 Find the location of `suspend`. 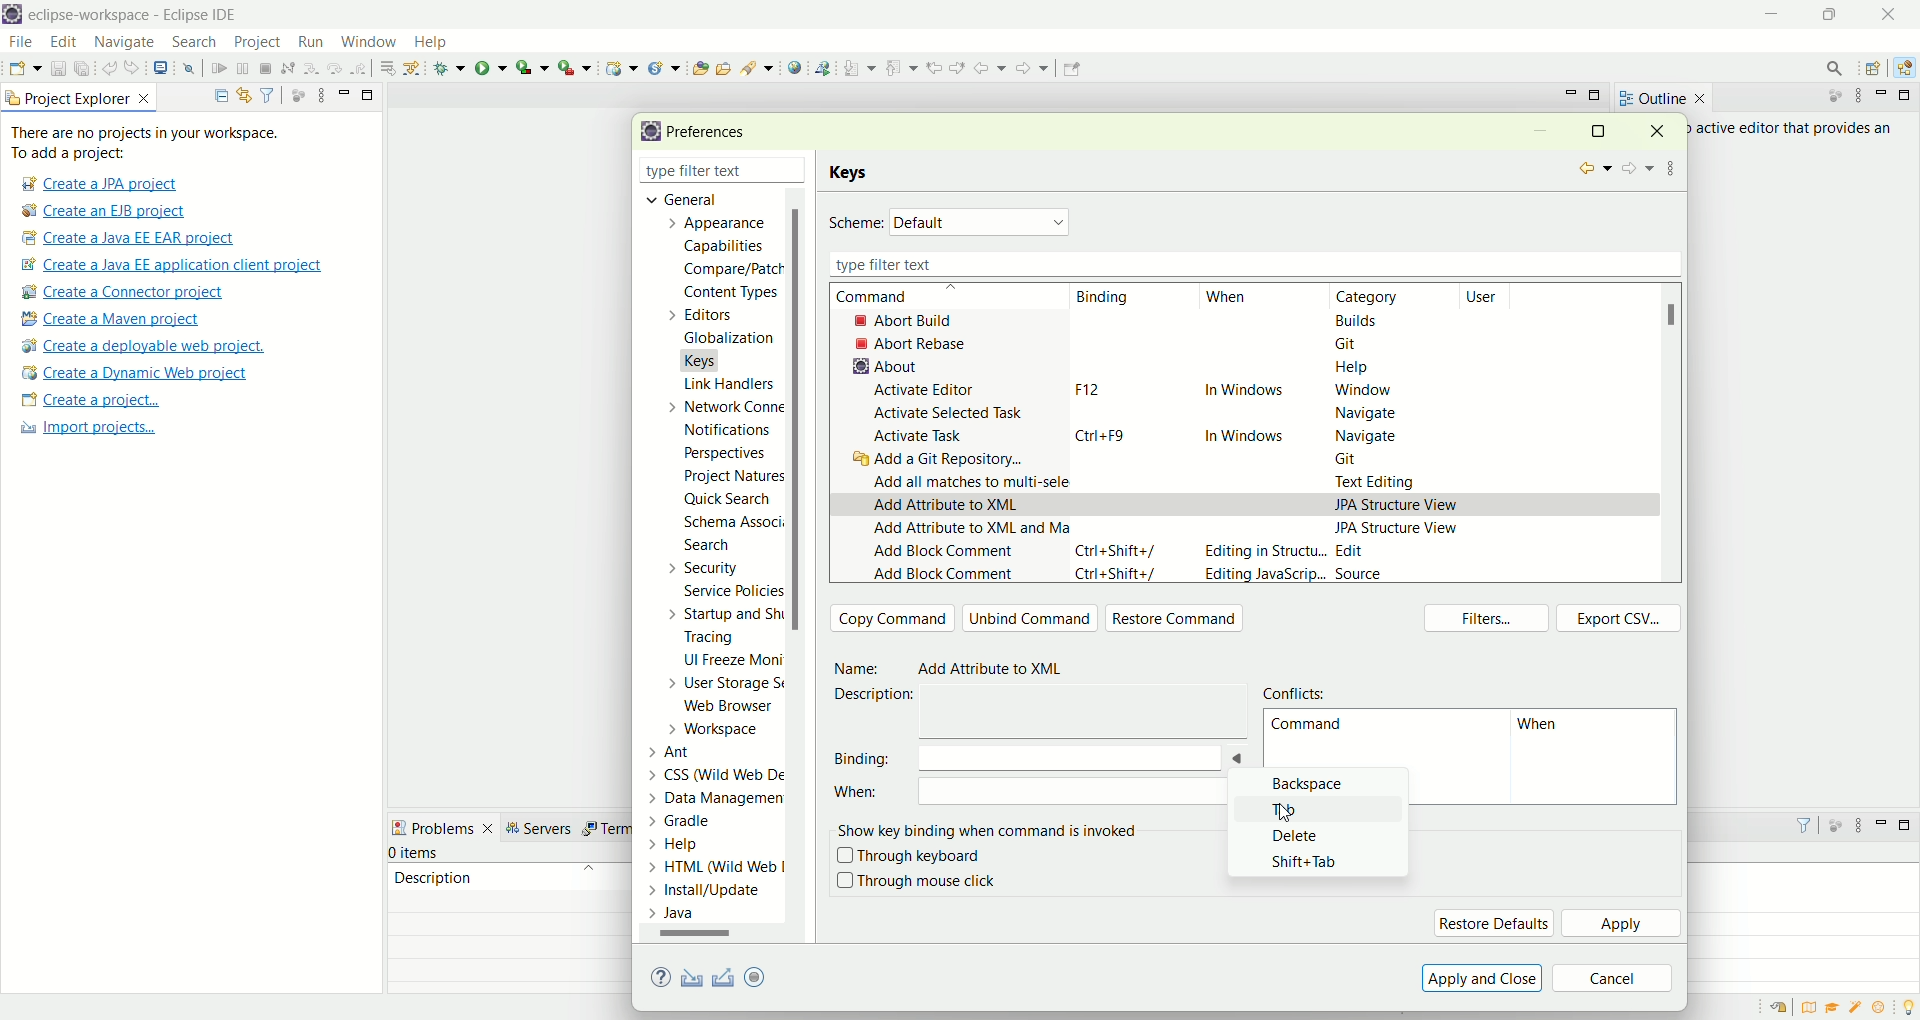

suspend is located at coordinates (243, 70).